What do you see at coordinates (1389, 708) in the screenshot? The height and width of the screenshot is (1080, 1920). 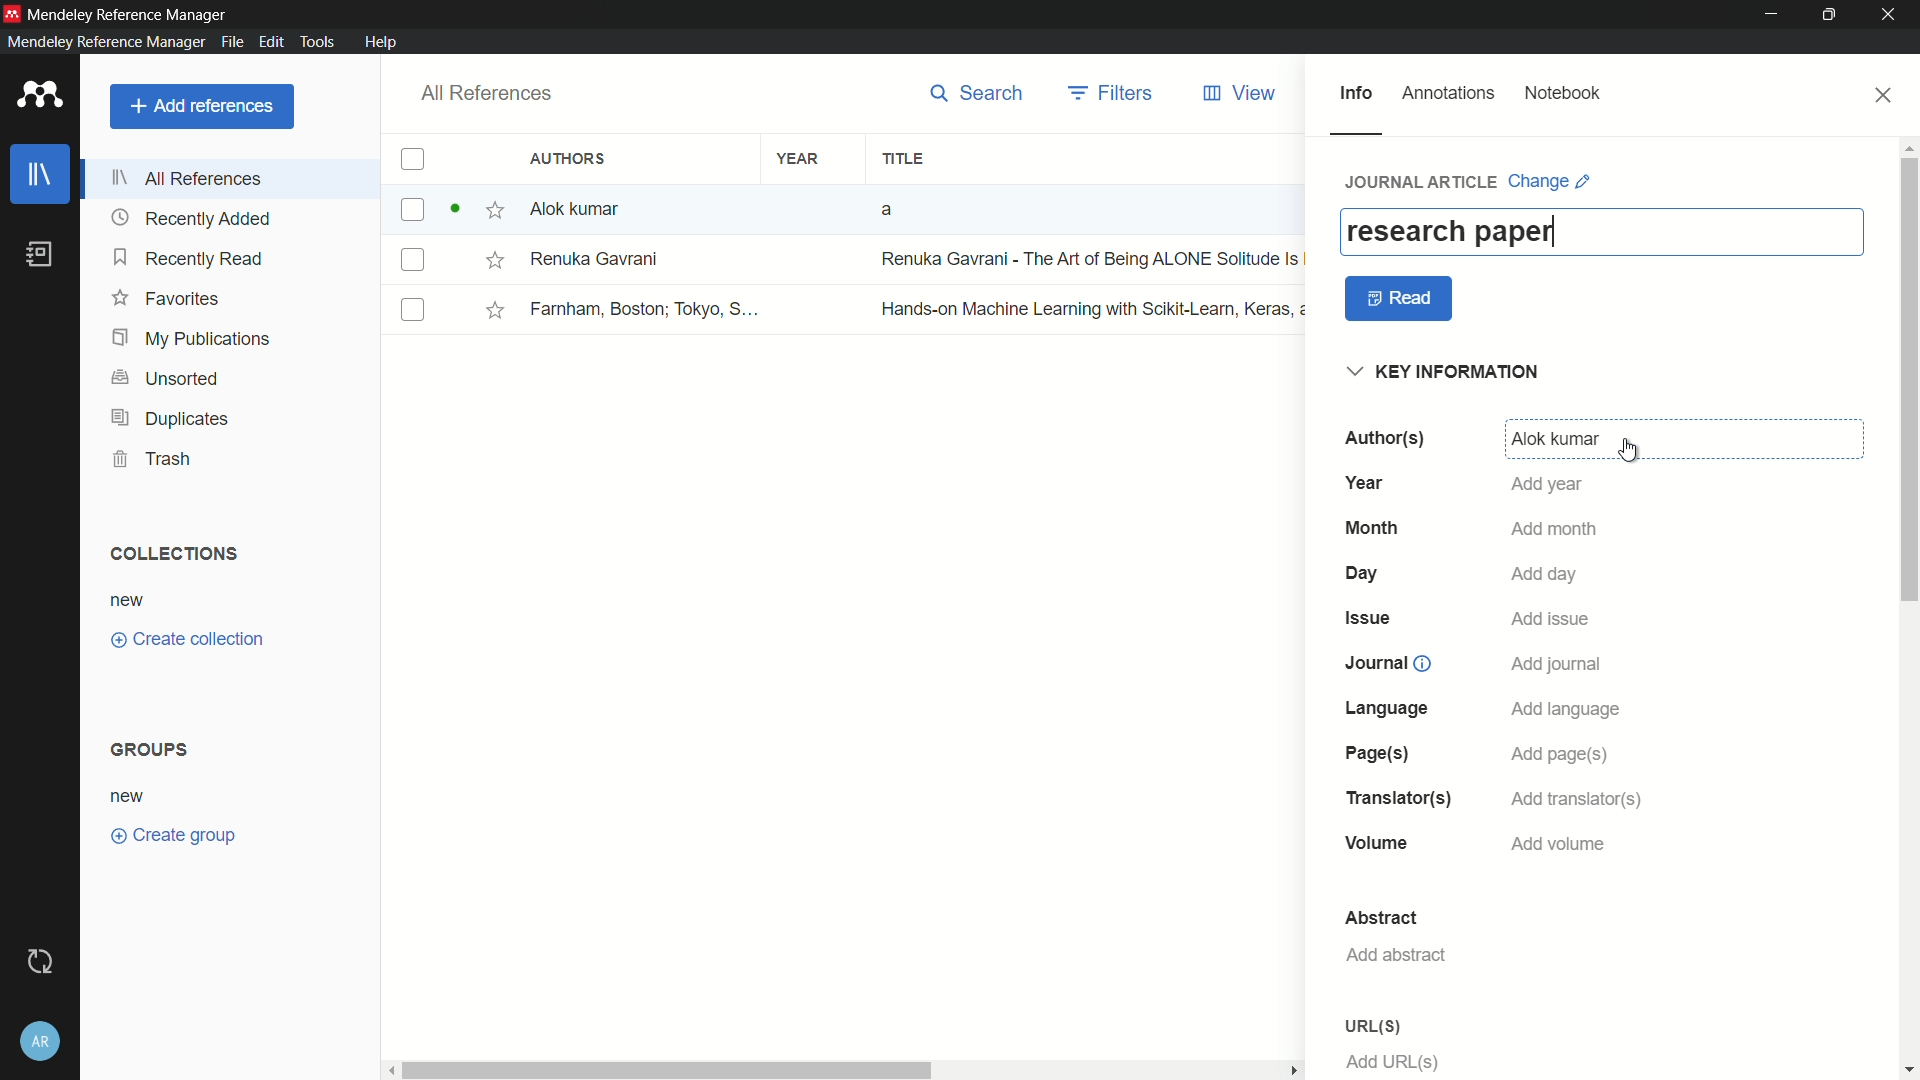 I see `language` at bounding box center [1389, 708].